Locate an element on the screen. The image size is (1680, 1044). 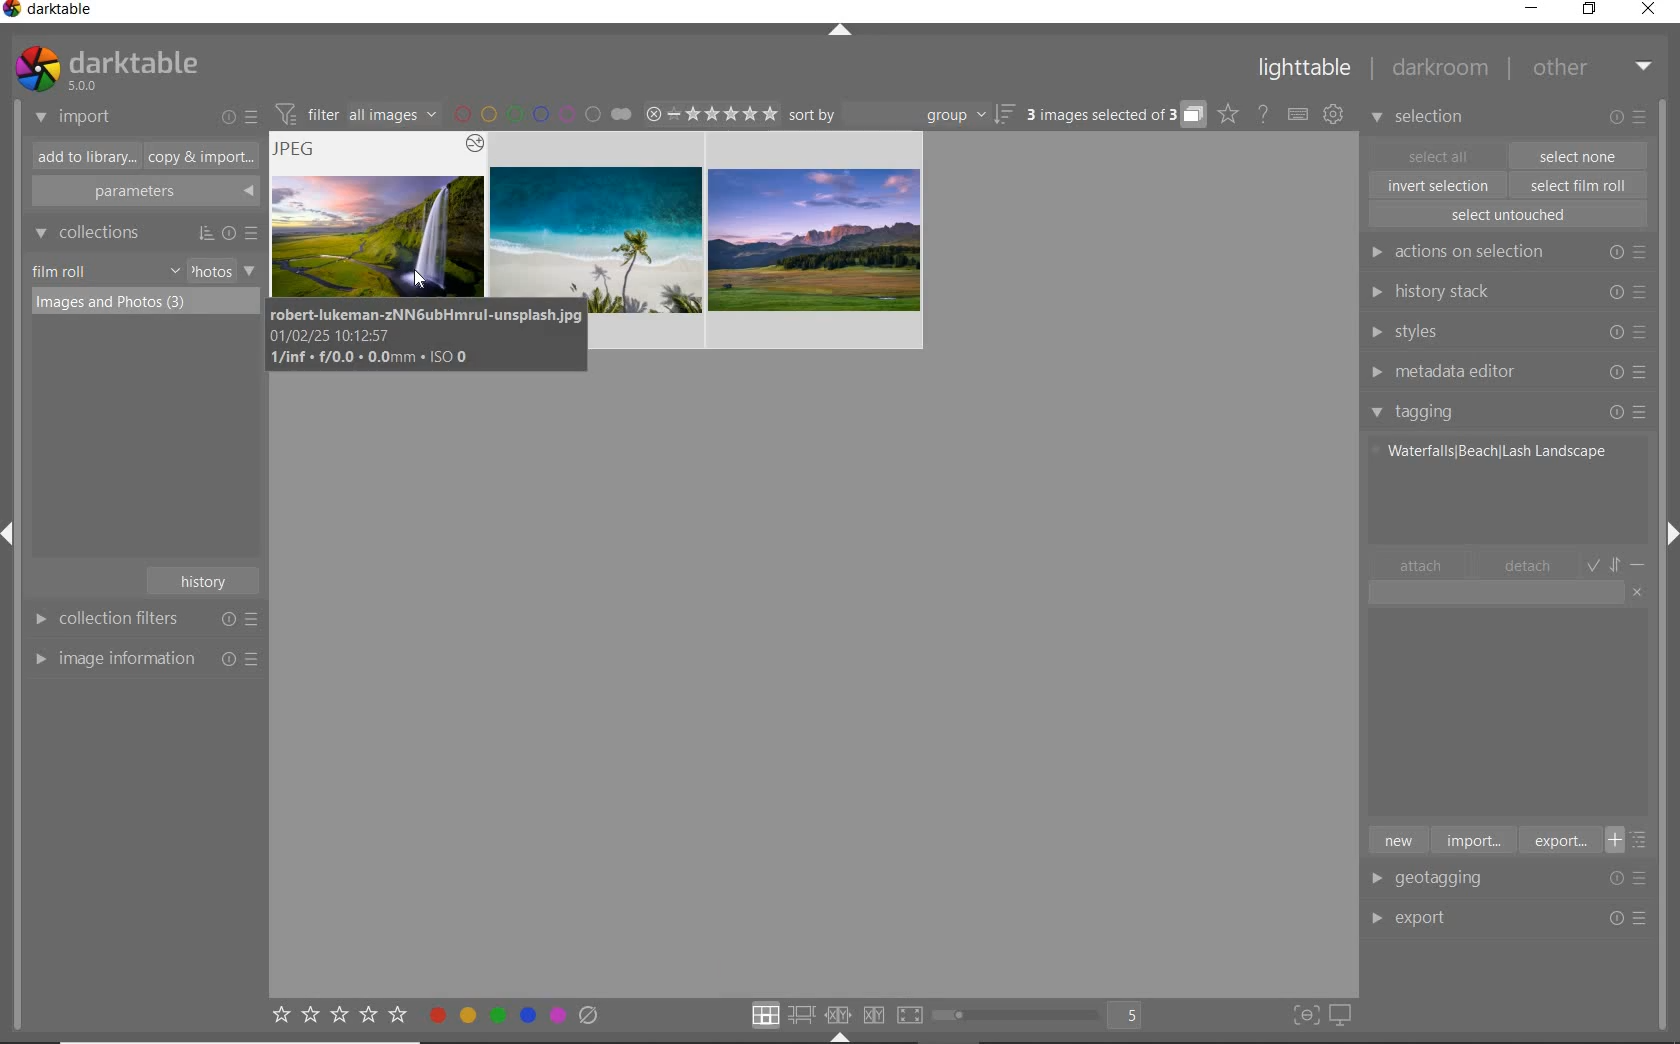
select all is located at coordinates (1438, 154).